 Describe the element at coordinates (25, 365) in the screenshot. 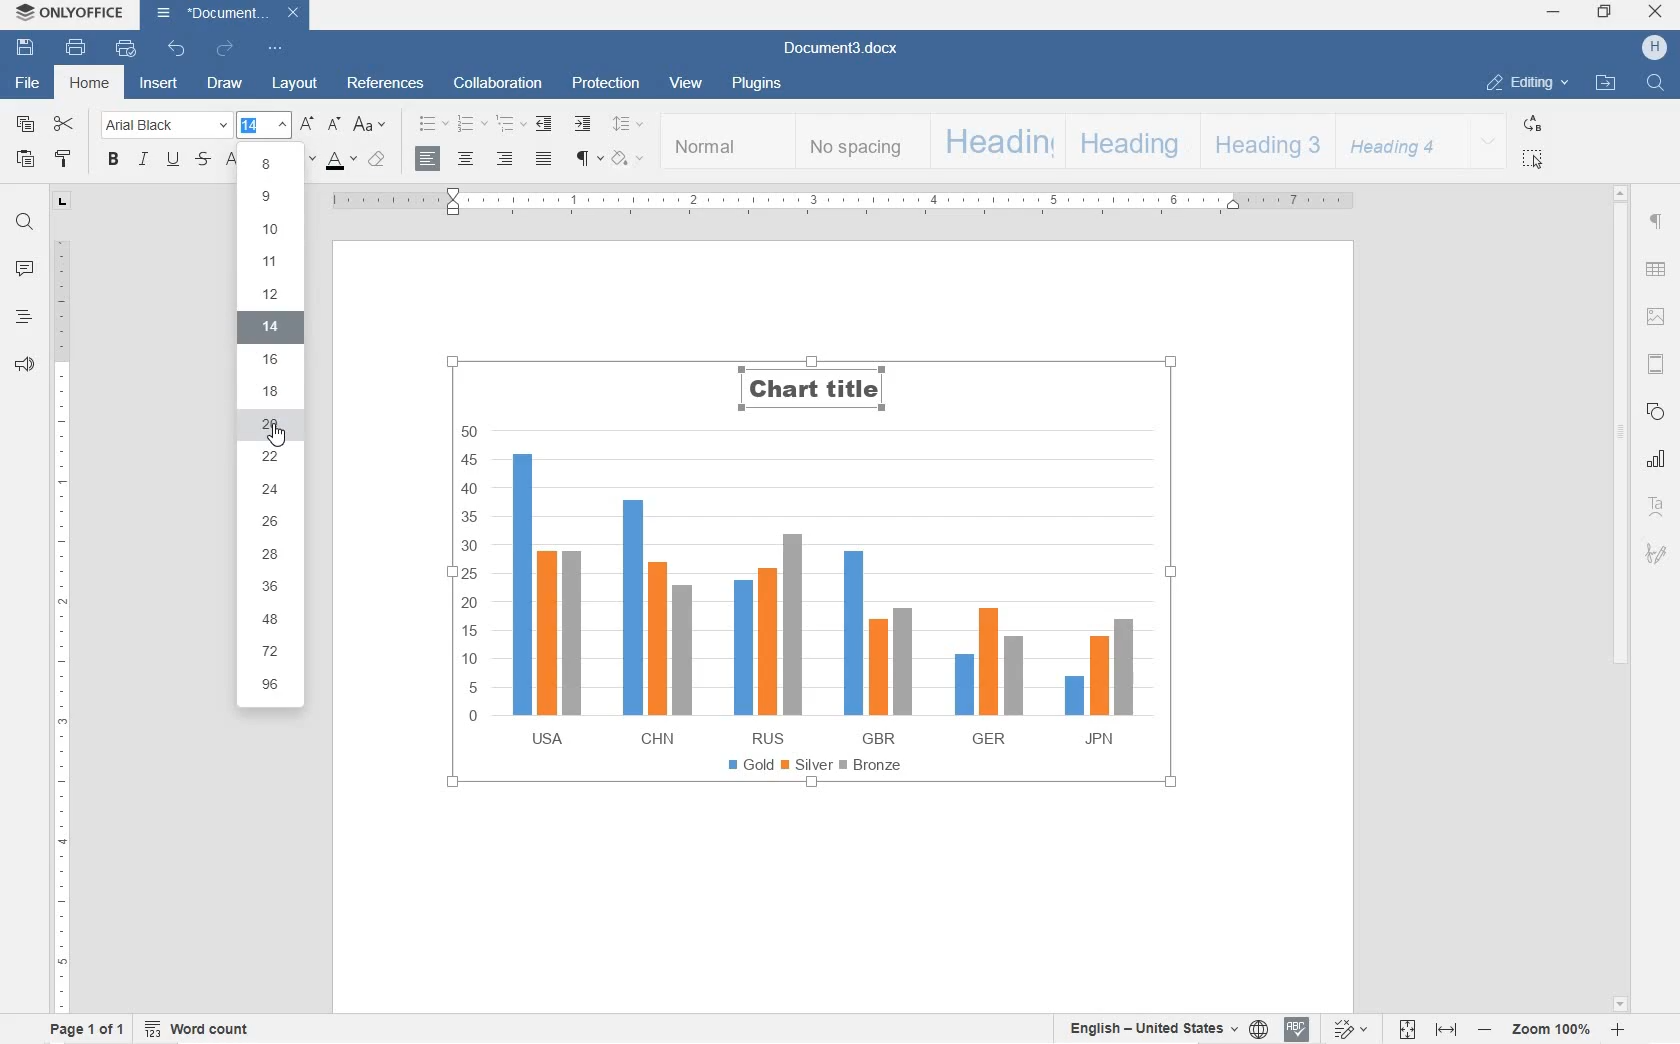

I see `FEEDBACK & SUPPORT` at that location.